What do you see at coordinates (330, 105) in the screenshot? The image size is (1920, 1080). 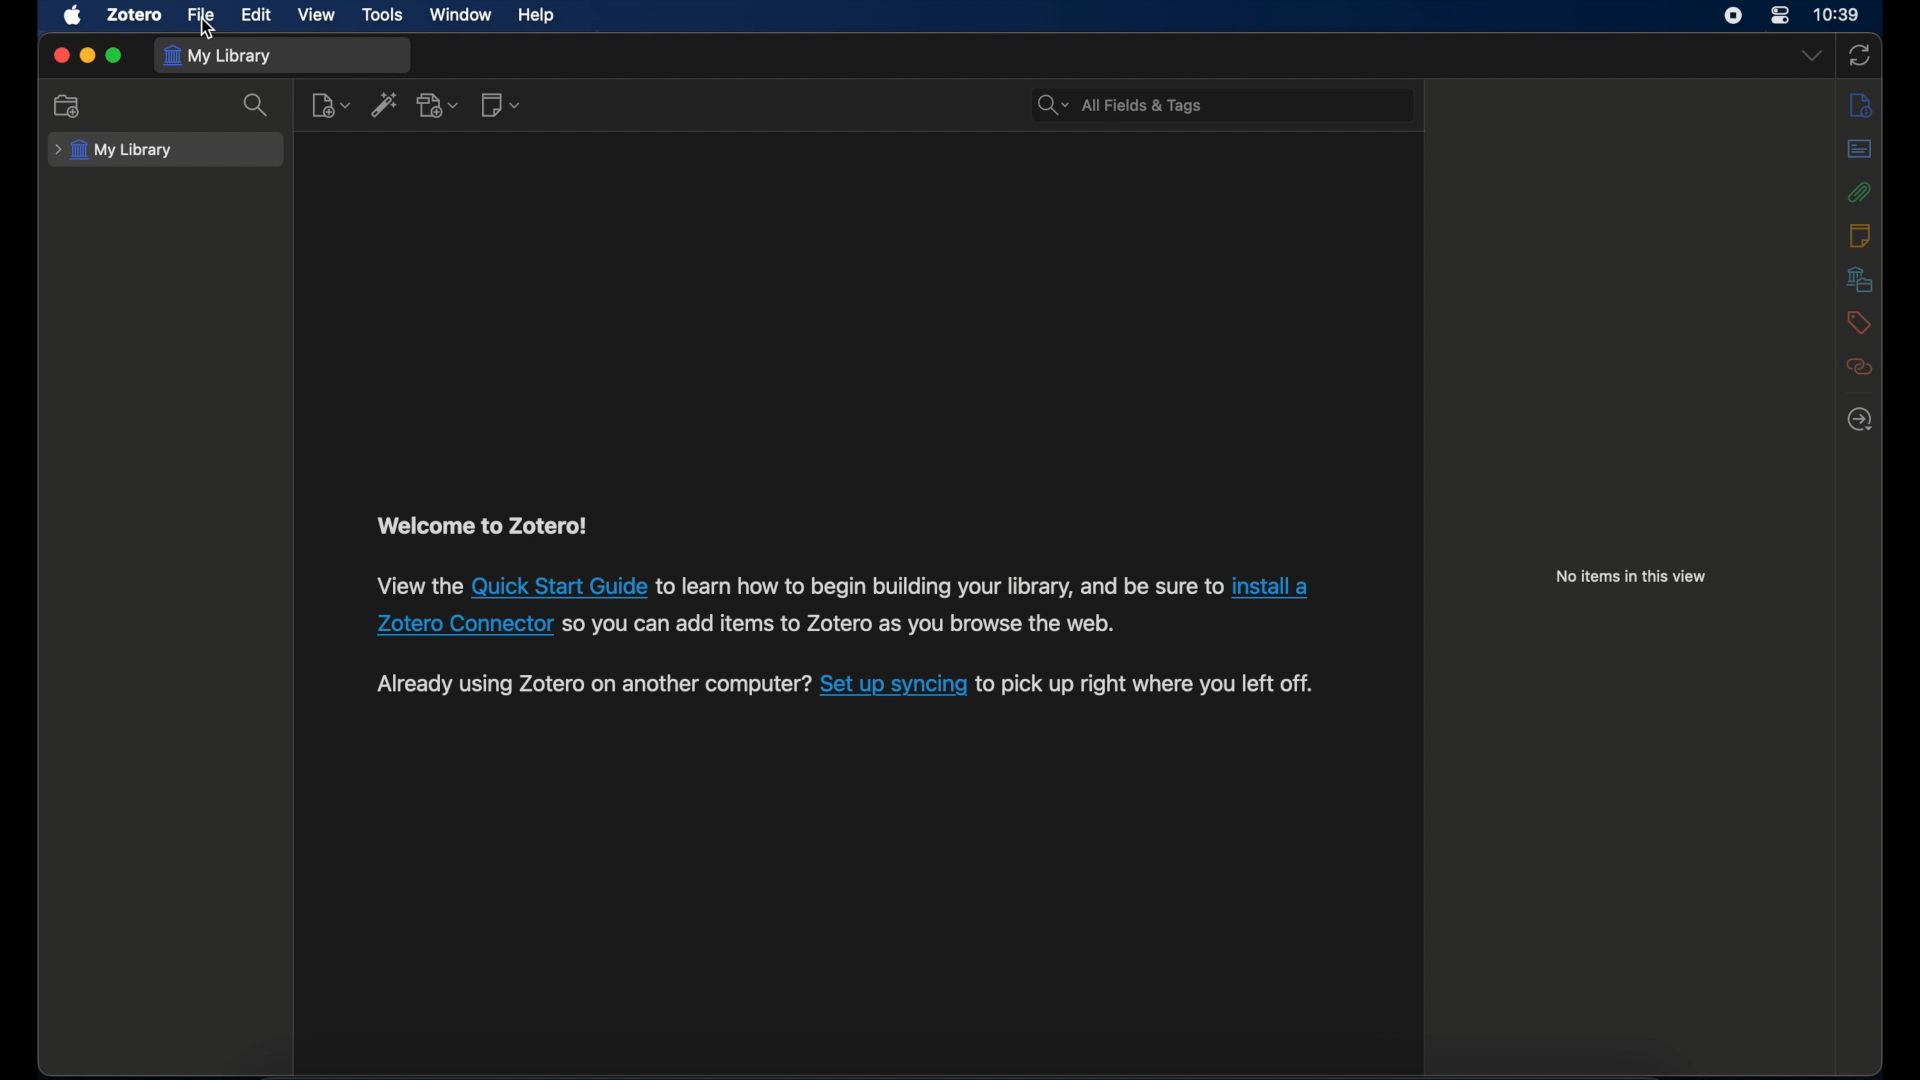 I see `new item` at bounding box center [330, 105].